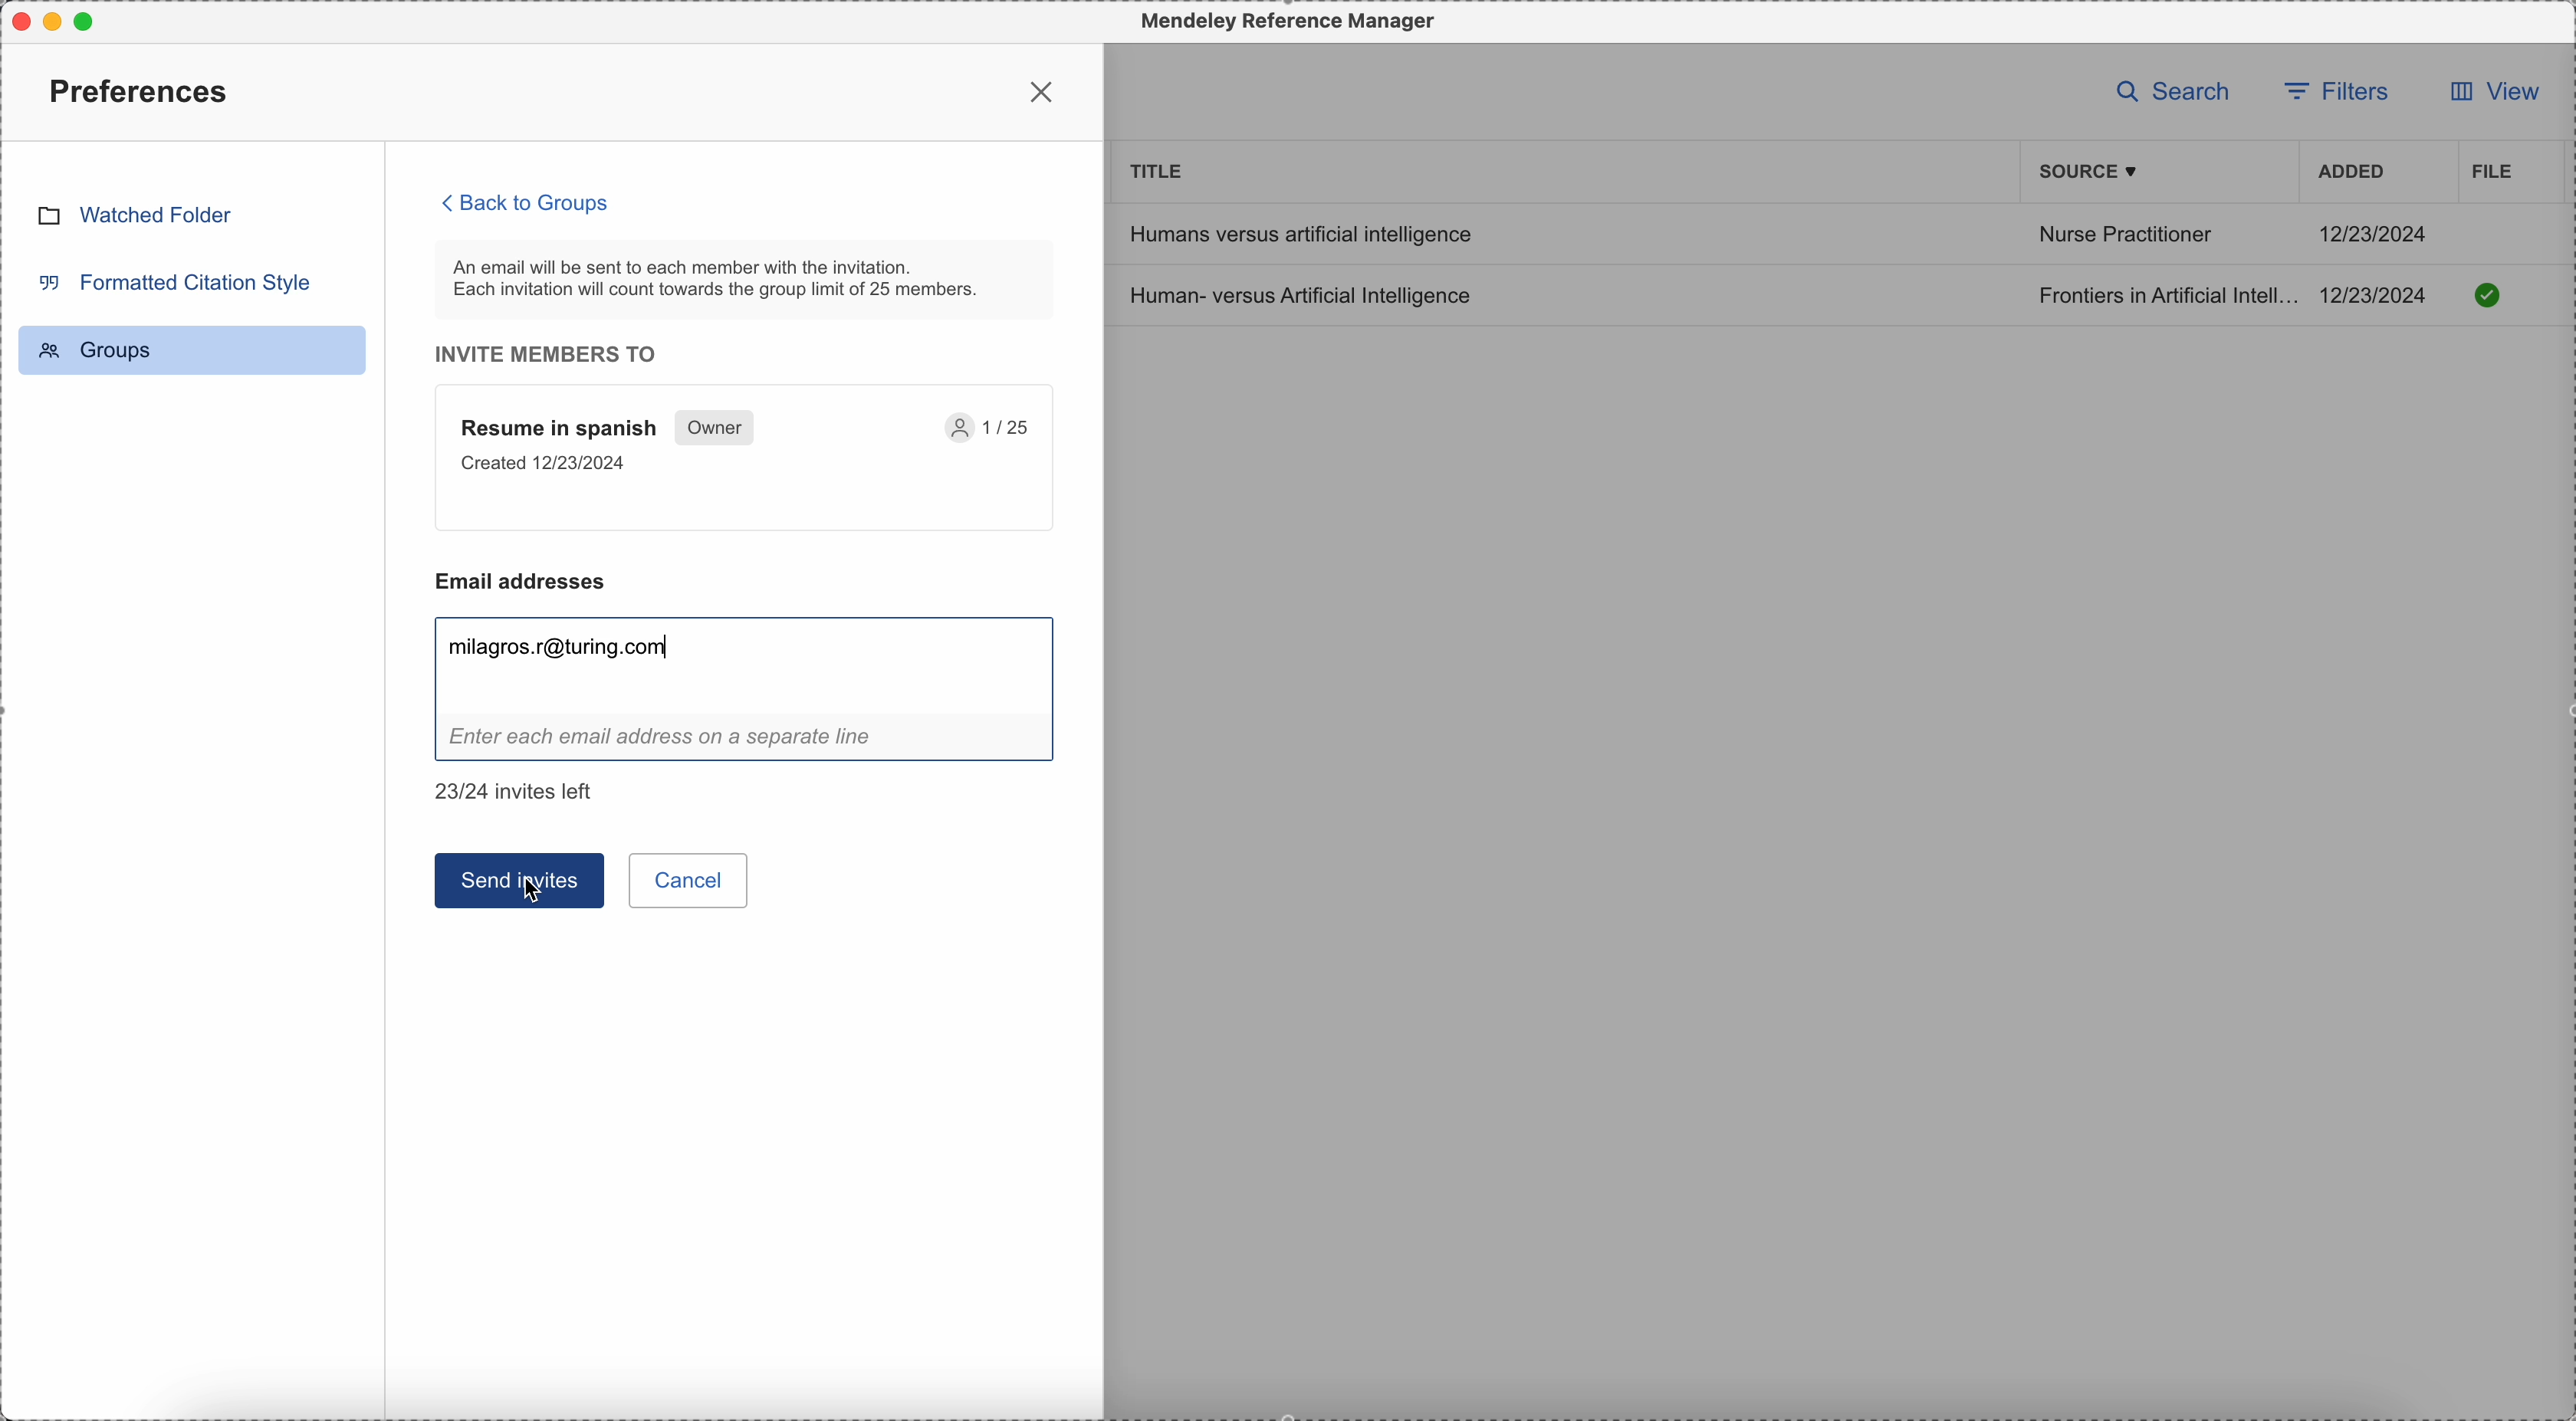 Image resolution: width=2576 pixels, height=1421 pixels. Describe the element at coordinates (1158, 169) in the screenshot. I see `title` at that location.